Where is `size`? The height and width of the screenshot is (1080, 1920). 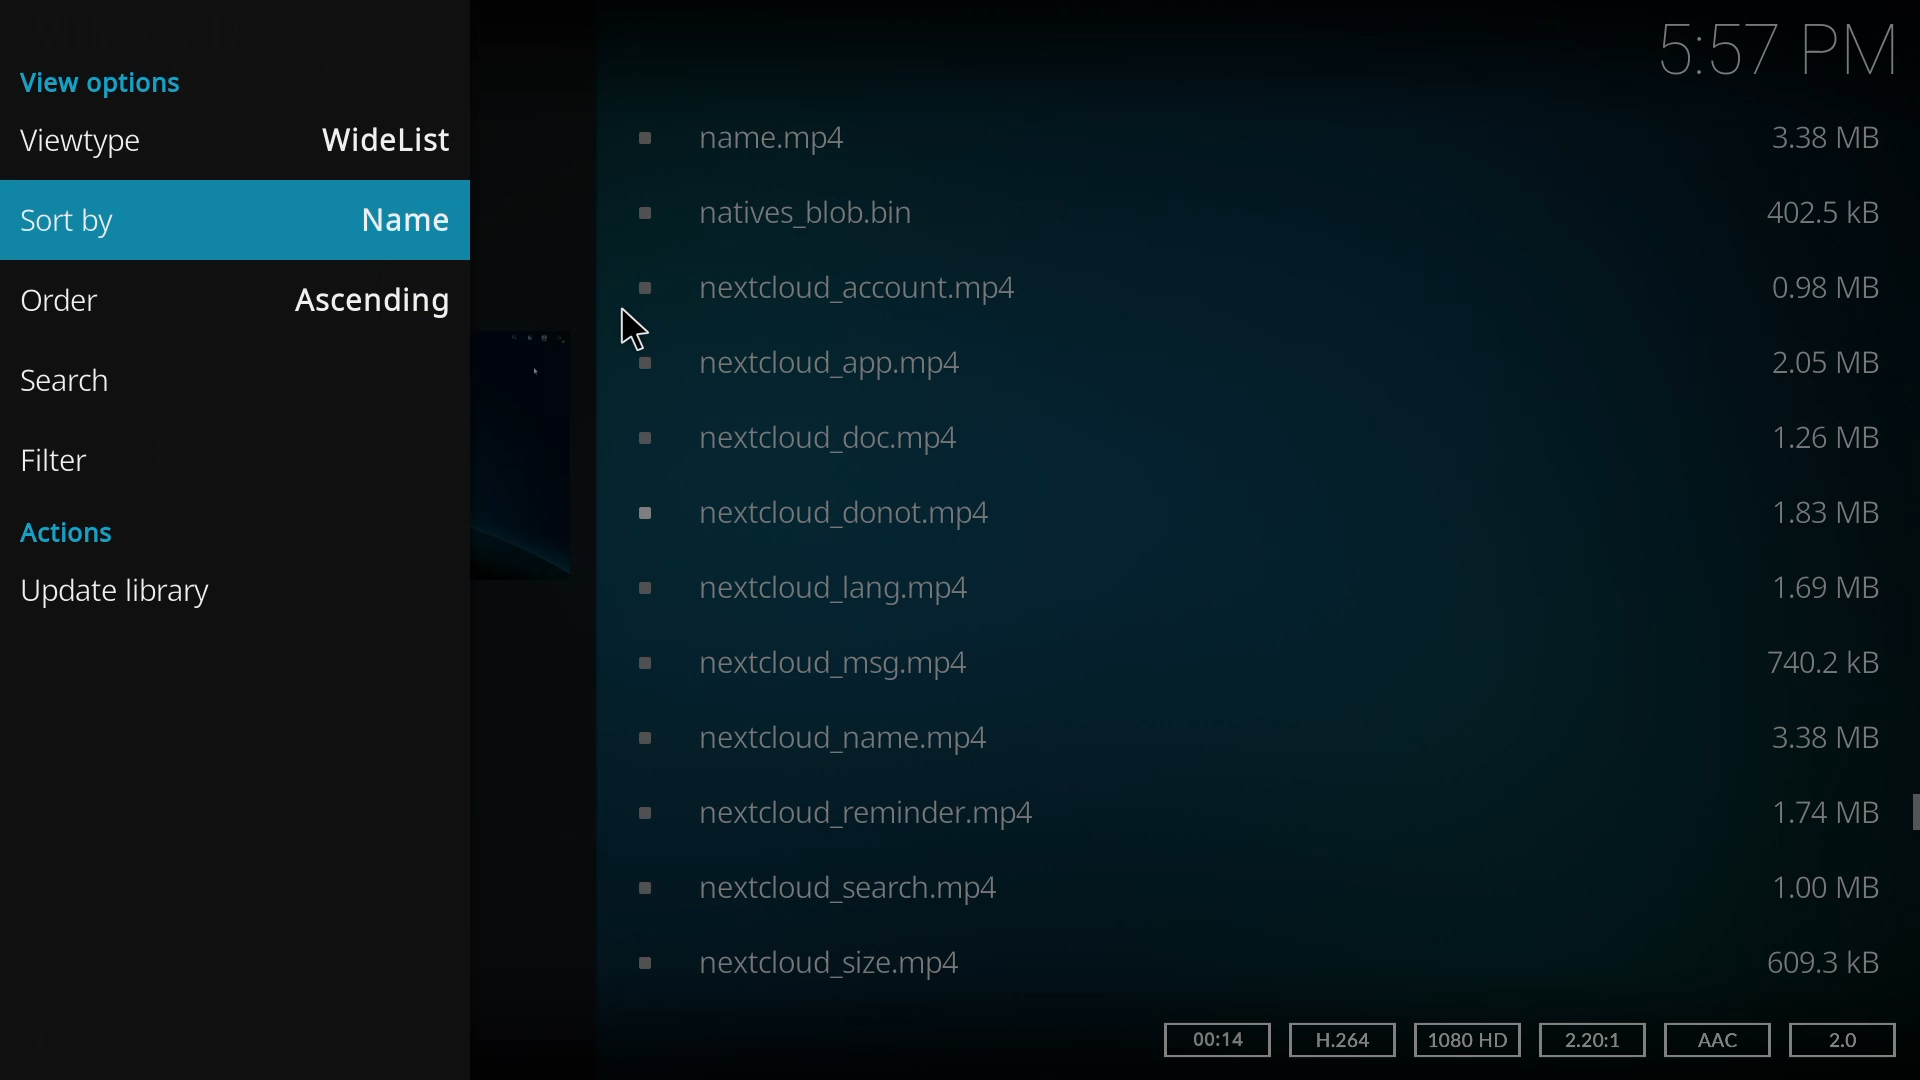
size is located at coordinates (1832, 661).